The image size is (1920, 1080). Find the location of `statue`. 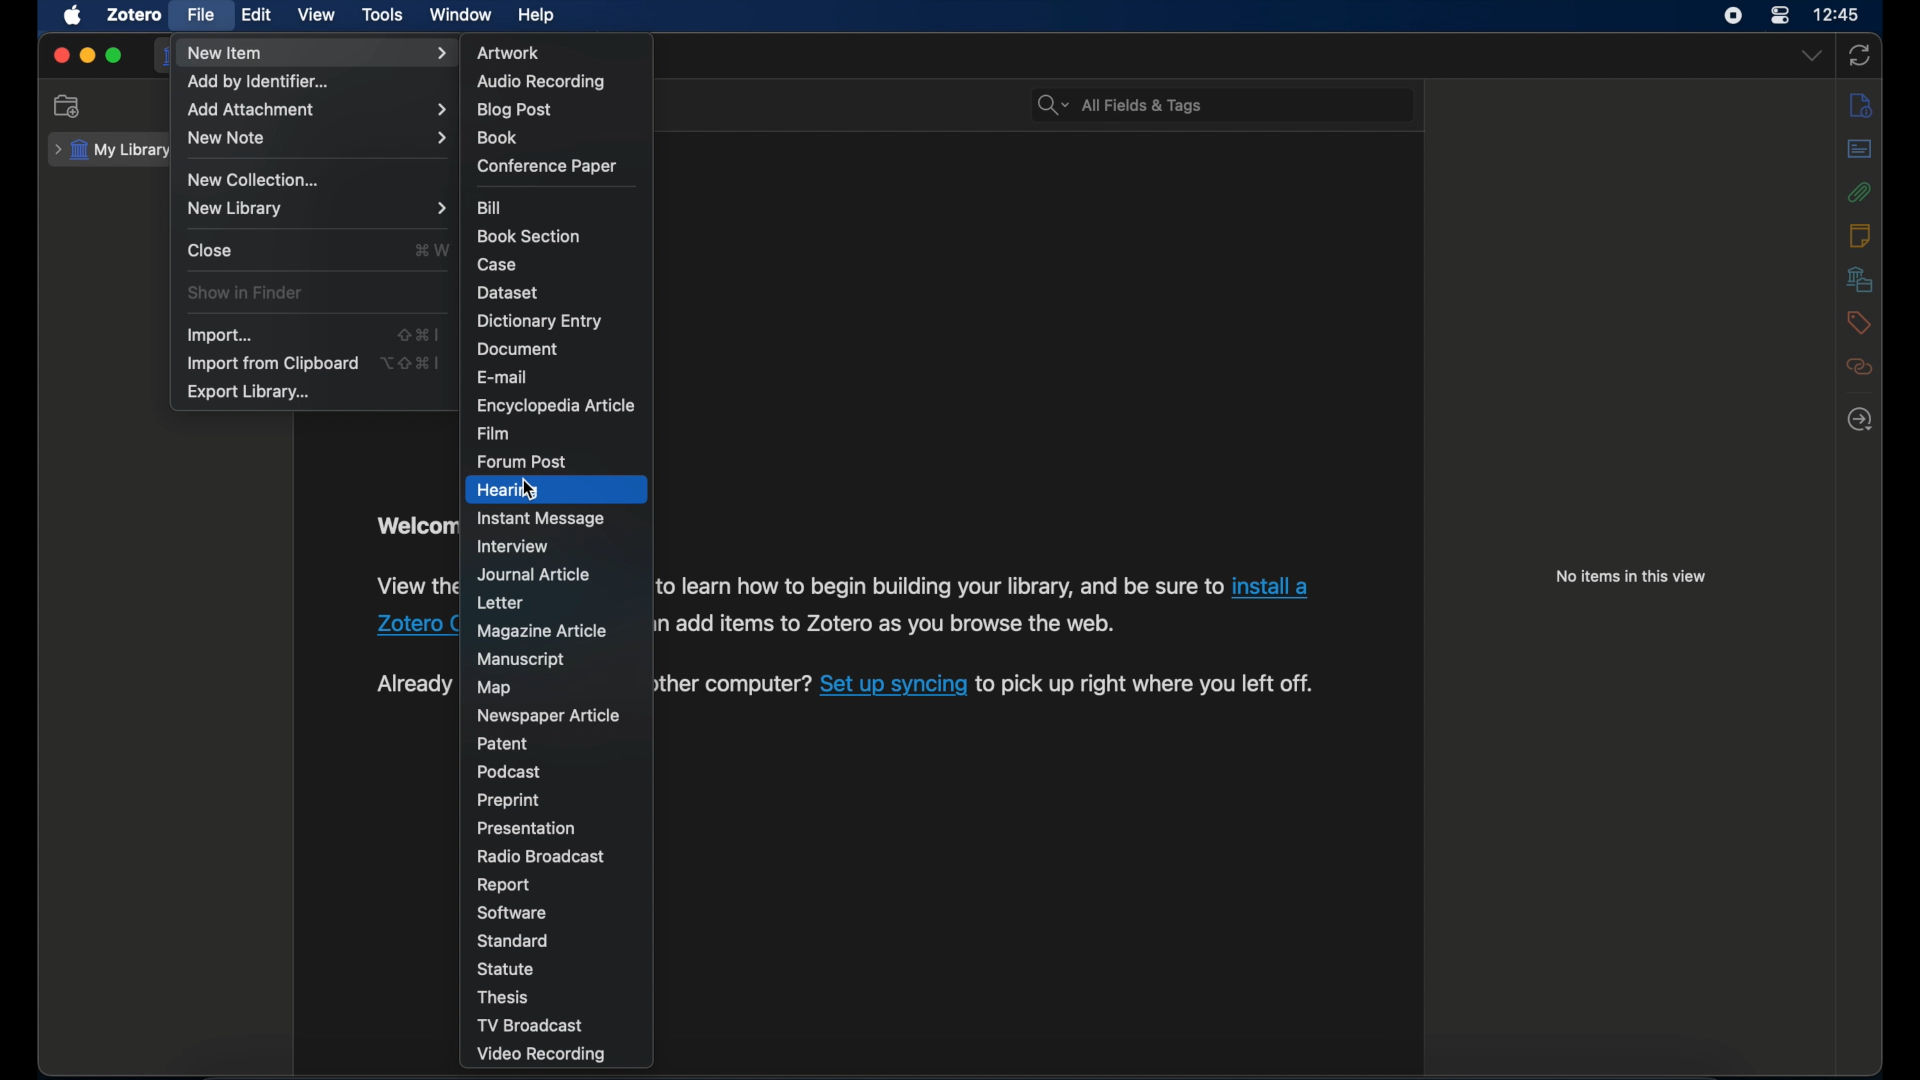

statue is located at coordinates (505, 968).